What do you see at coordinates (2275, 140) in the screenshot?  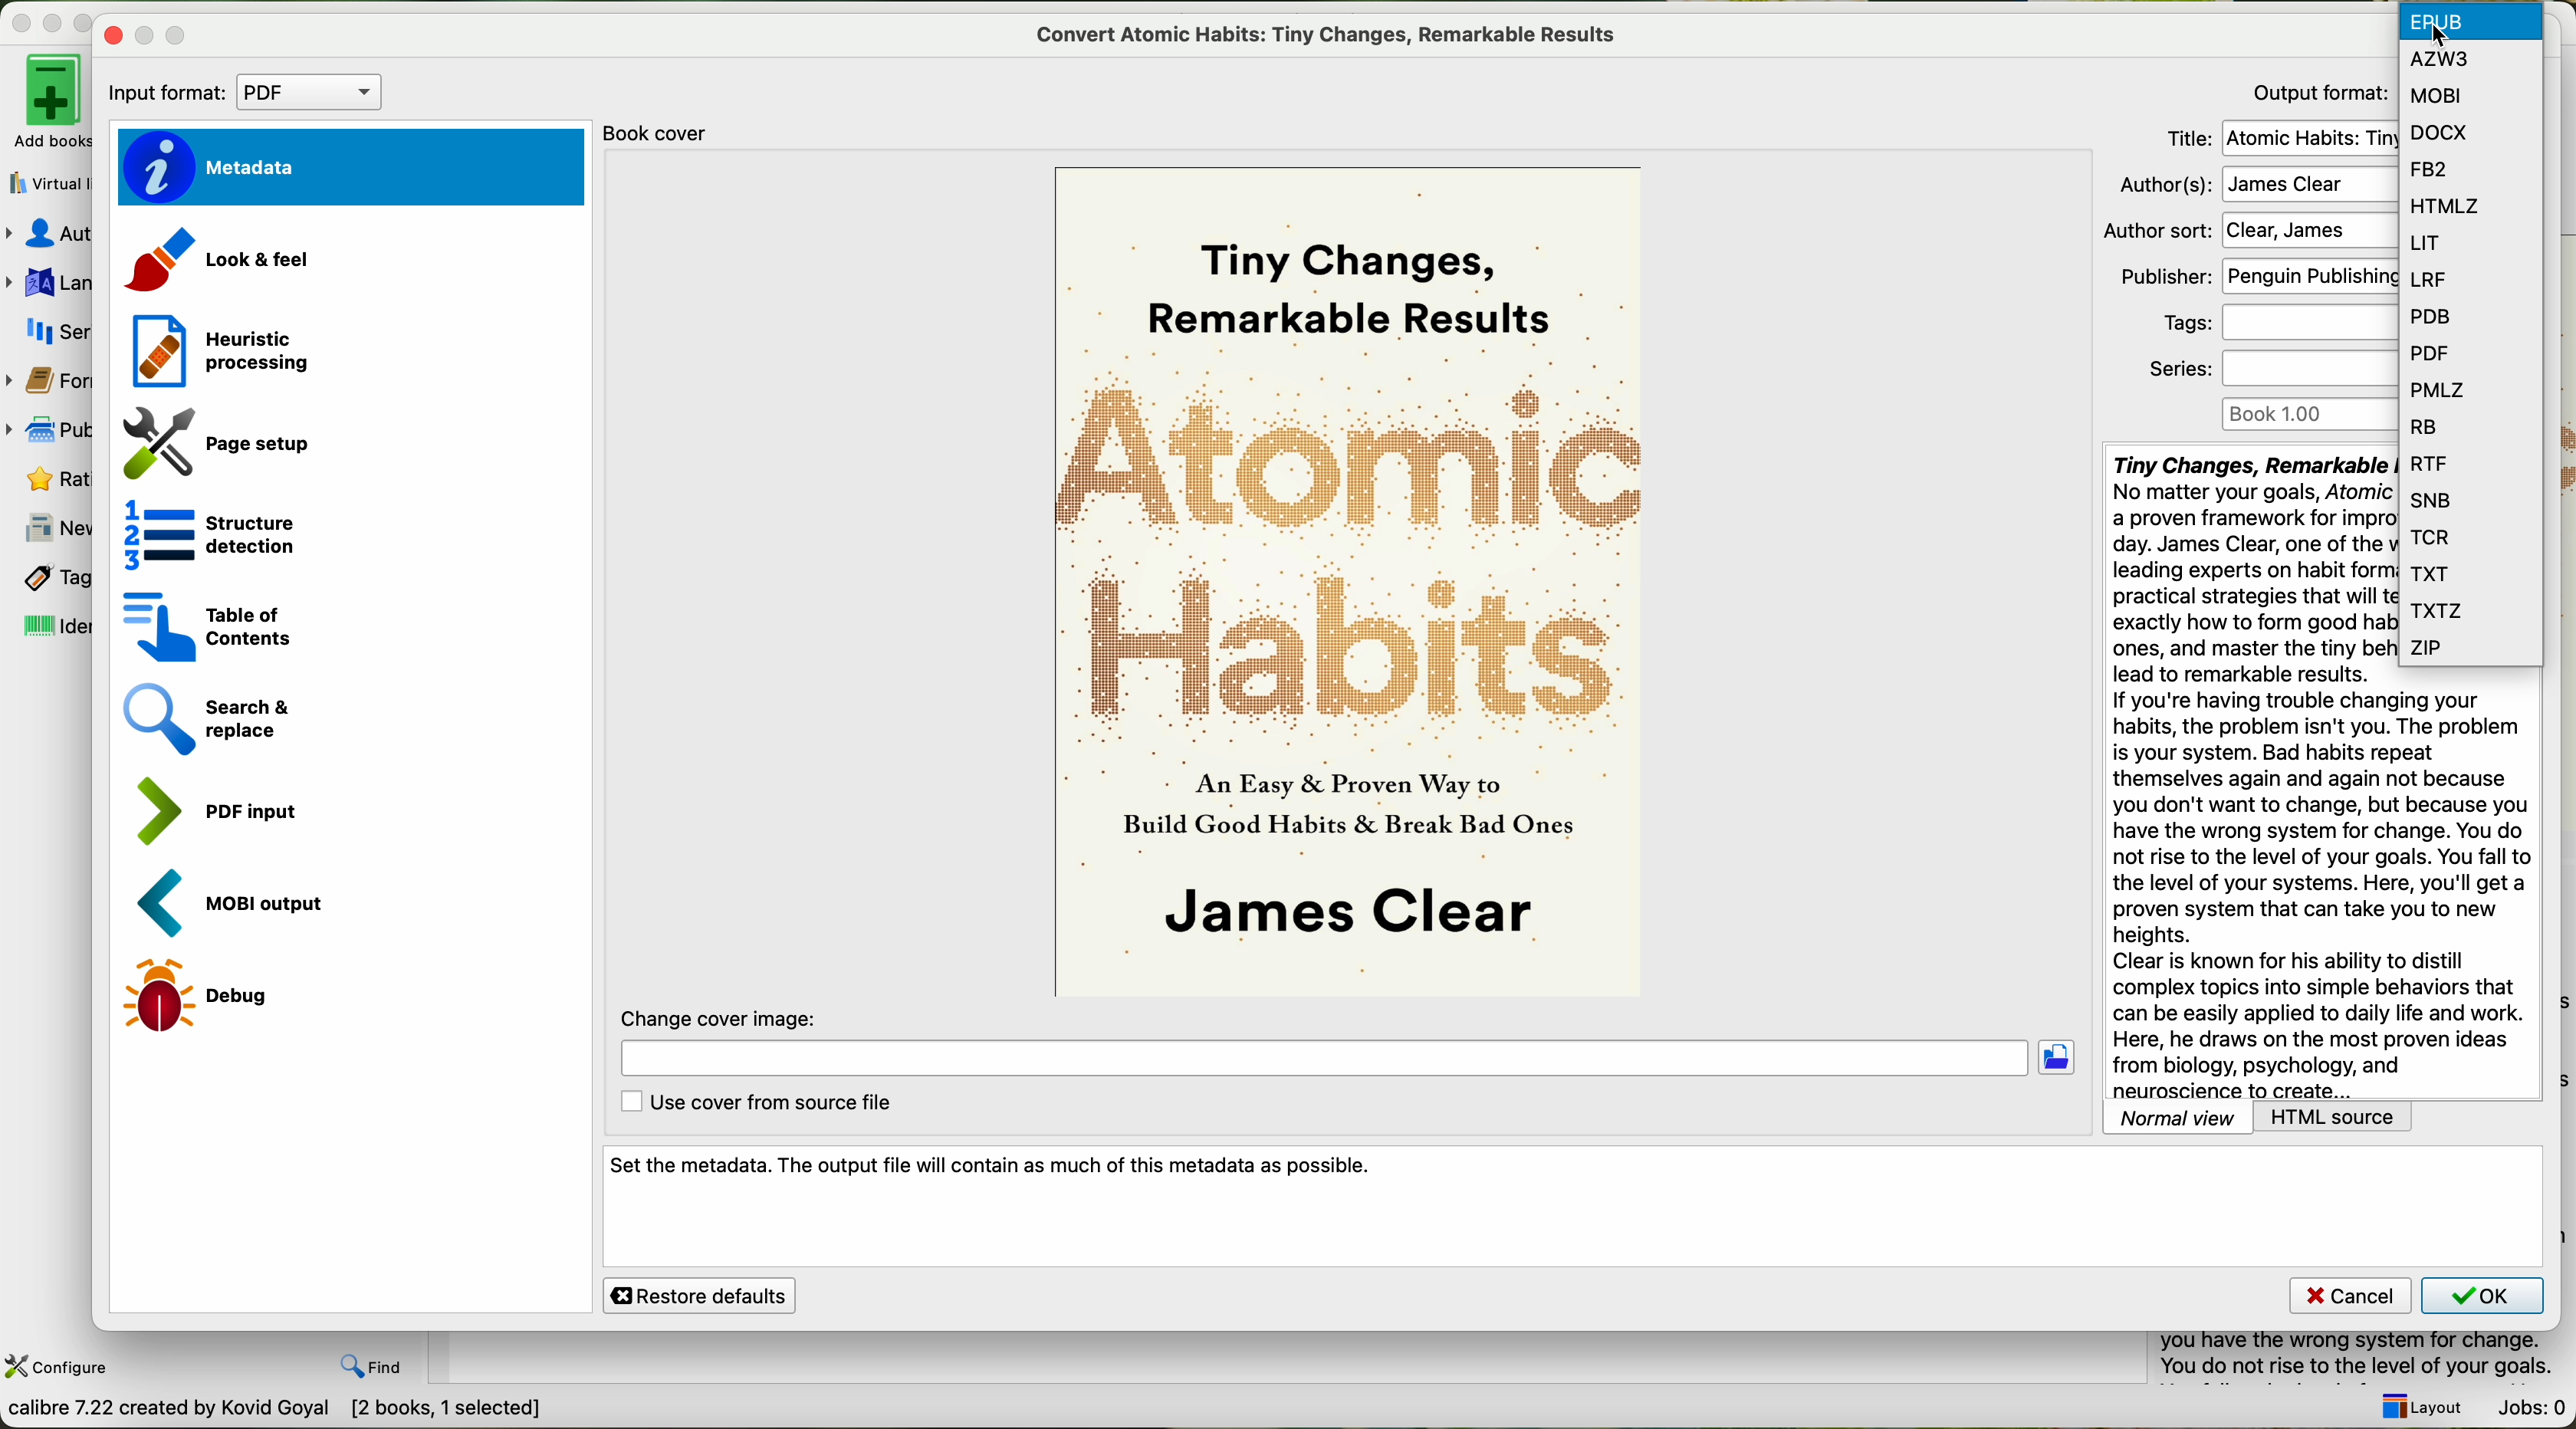 I see `title` at bounding box center [2275, 140].